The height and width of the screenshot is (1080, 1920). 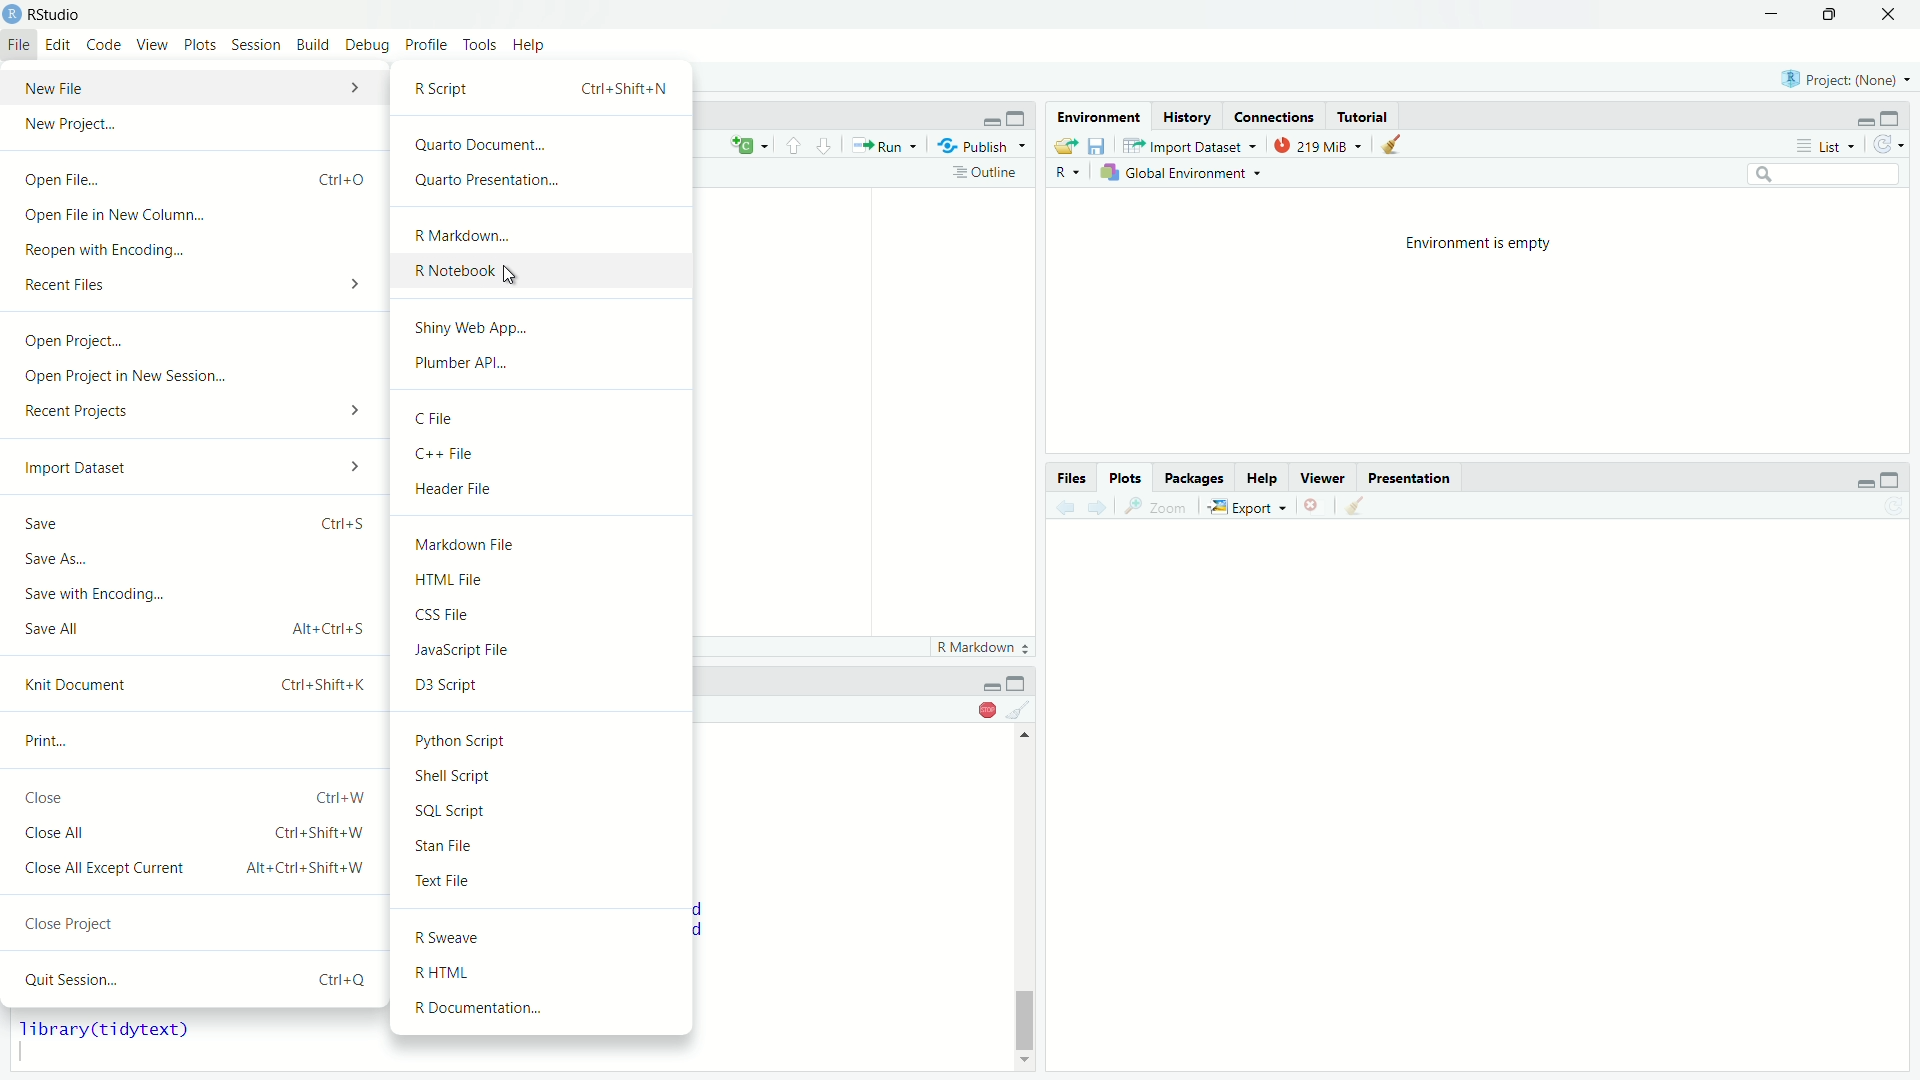 What do you see at coordinates (196, 124) in the screenshot?
I see `New Project...` at bounding box center [196, 124].